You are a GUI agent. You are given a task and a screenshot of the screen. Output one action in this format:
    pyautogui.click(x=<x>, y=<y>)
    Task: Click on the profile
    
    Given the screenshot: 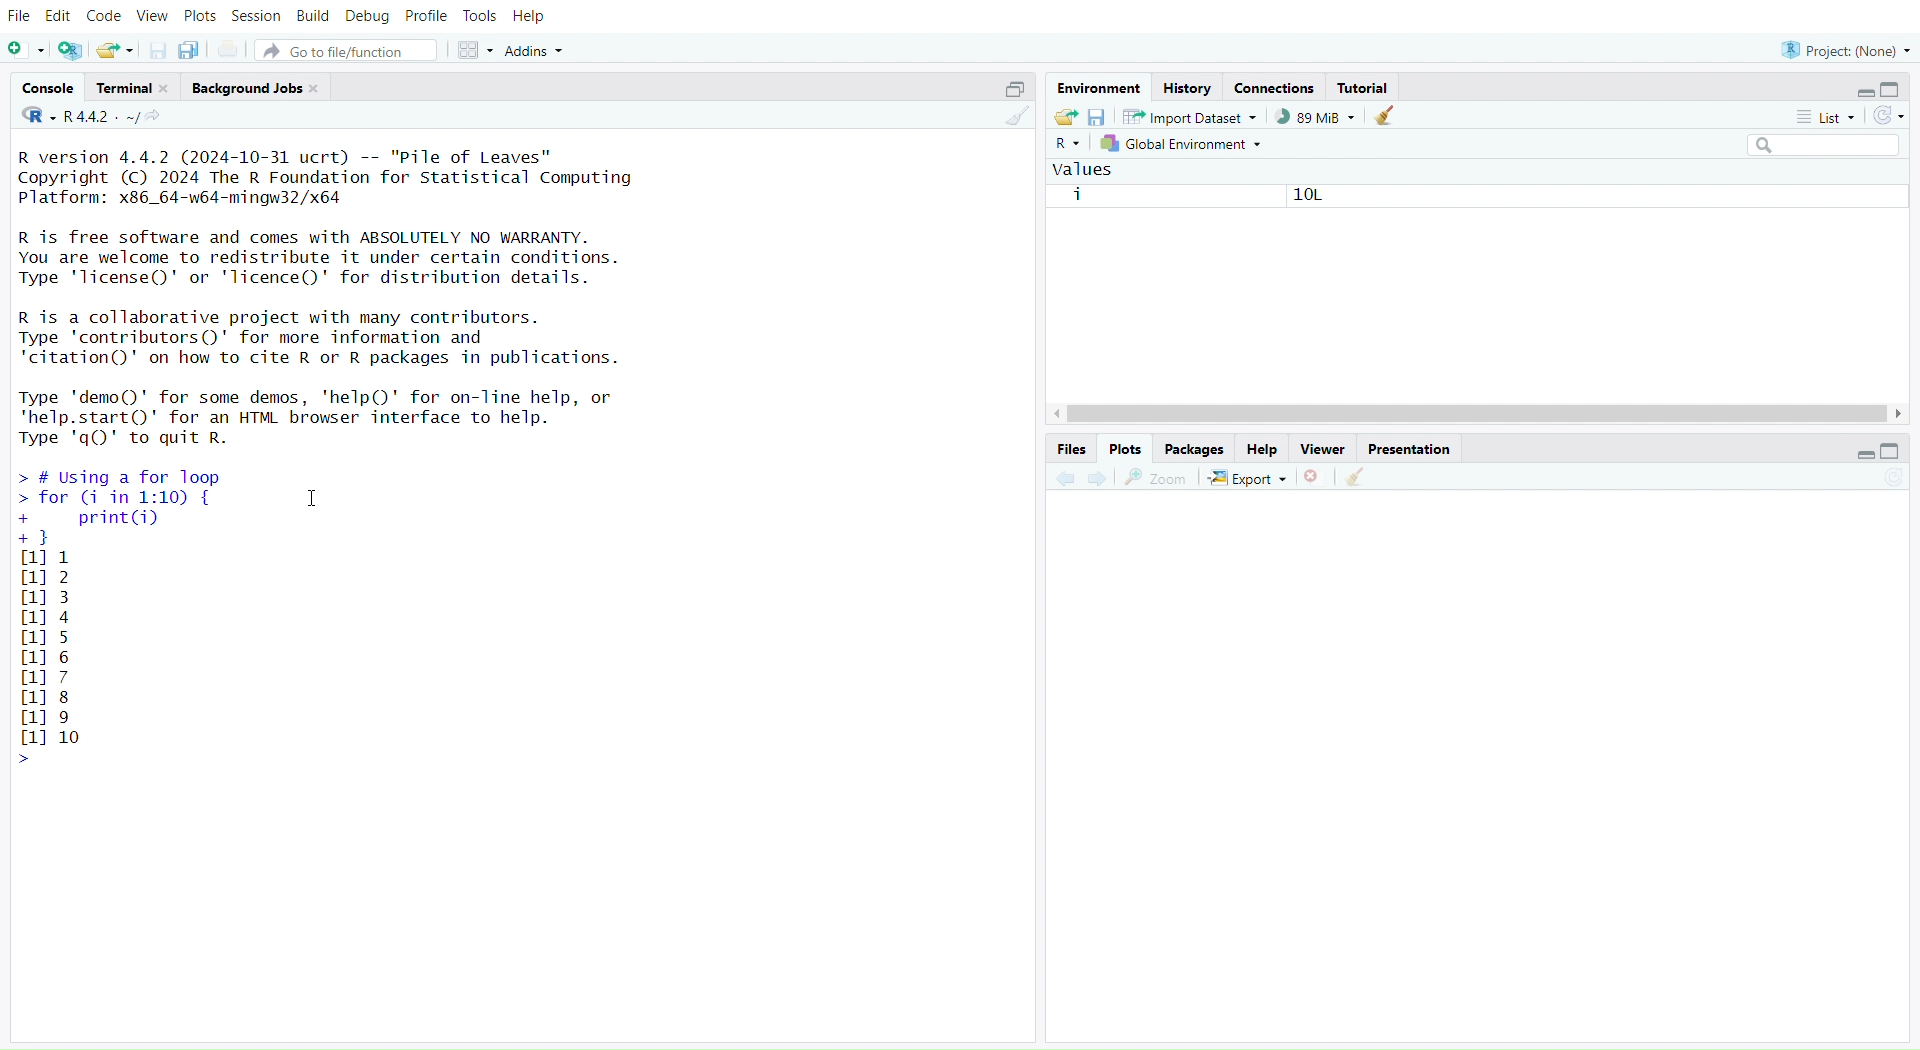 What is the action you would take?
    pyautogui.click(x=425, y=15)
    